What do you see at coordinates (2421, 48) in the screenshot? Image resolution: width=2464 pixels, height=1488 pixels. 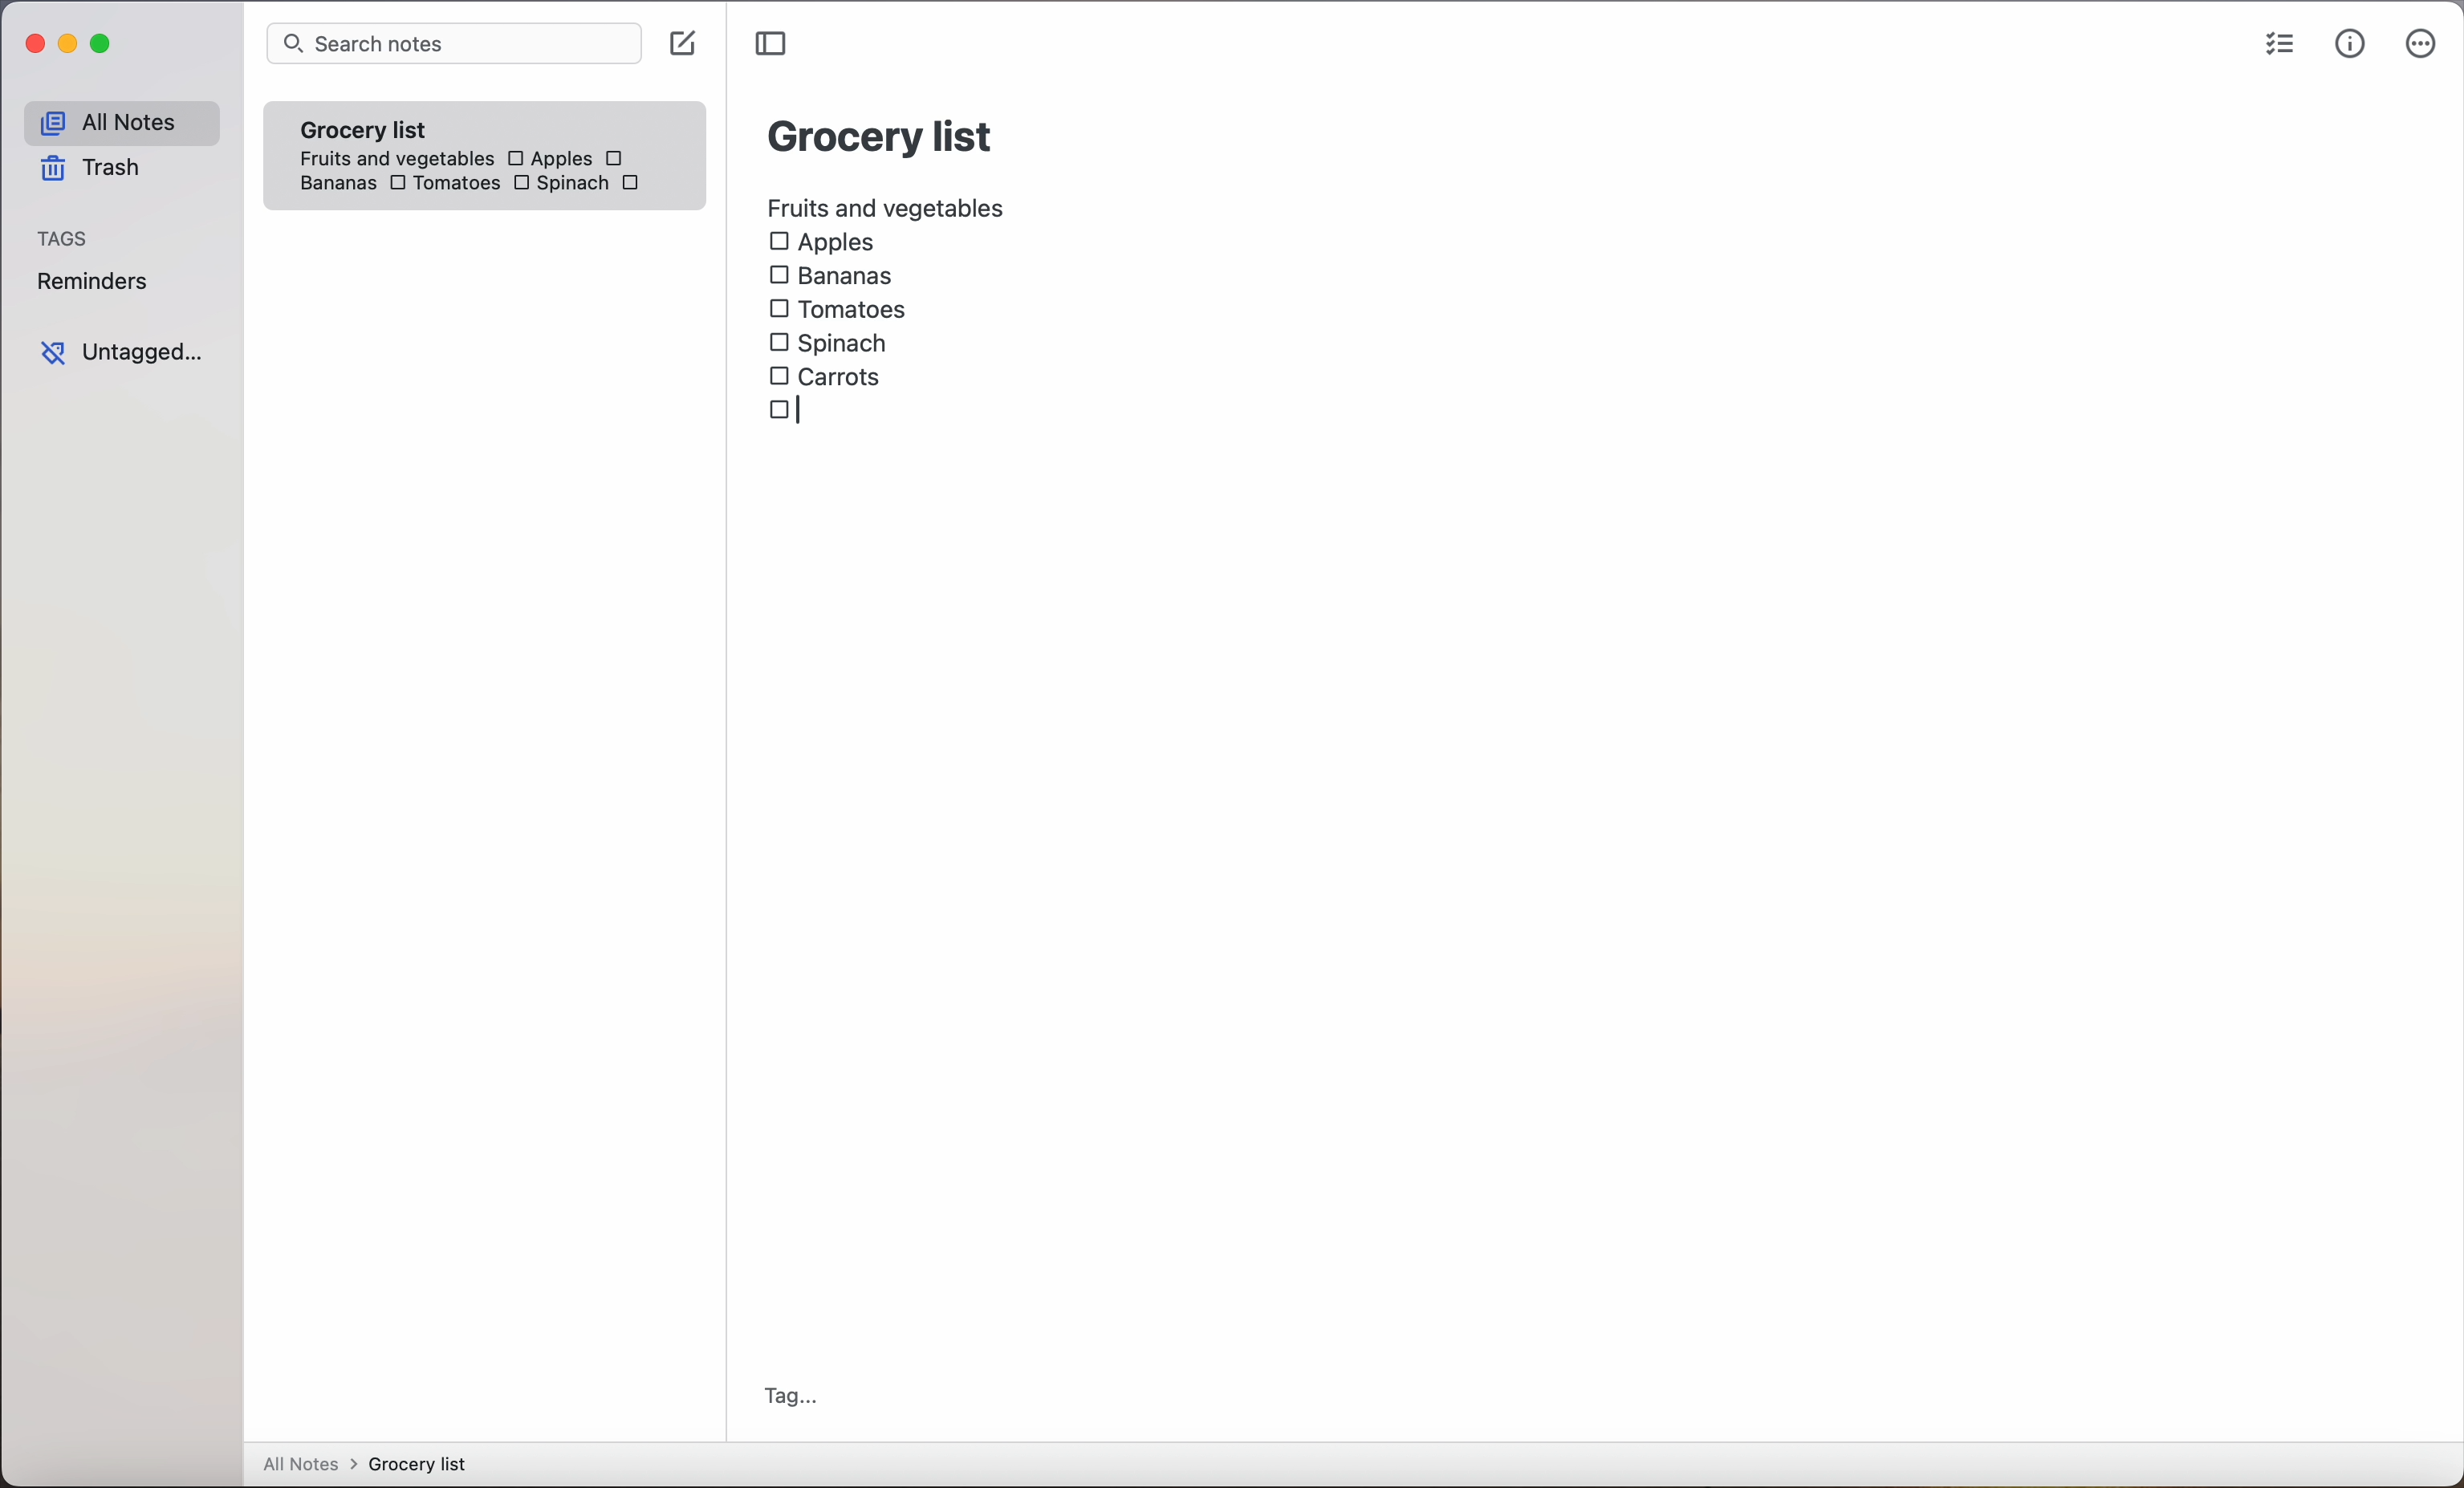 I see `more options` at bounding box center [2421, 48].